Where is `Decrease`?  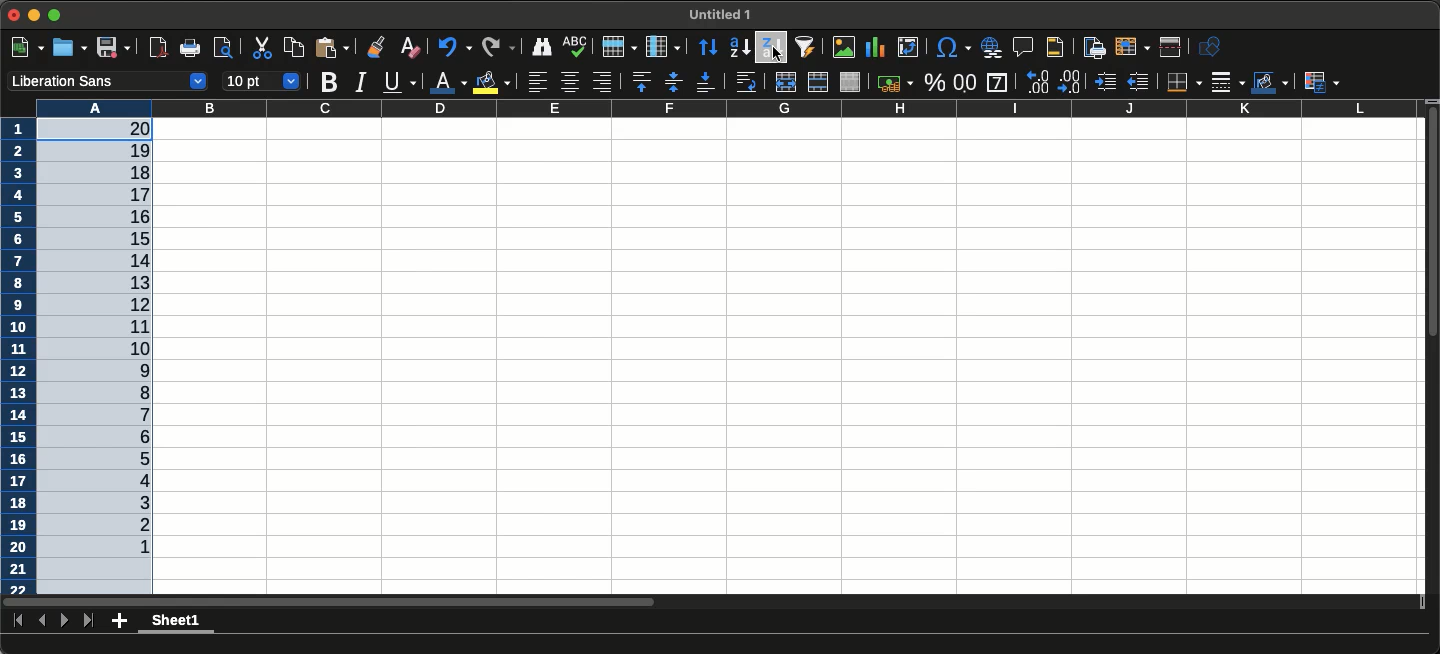 Decrease is located at coordinates (1142, 83).